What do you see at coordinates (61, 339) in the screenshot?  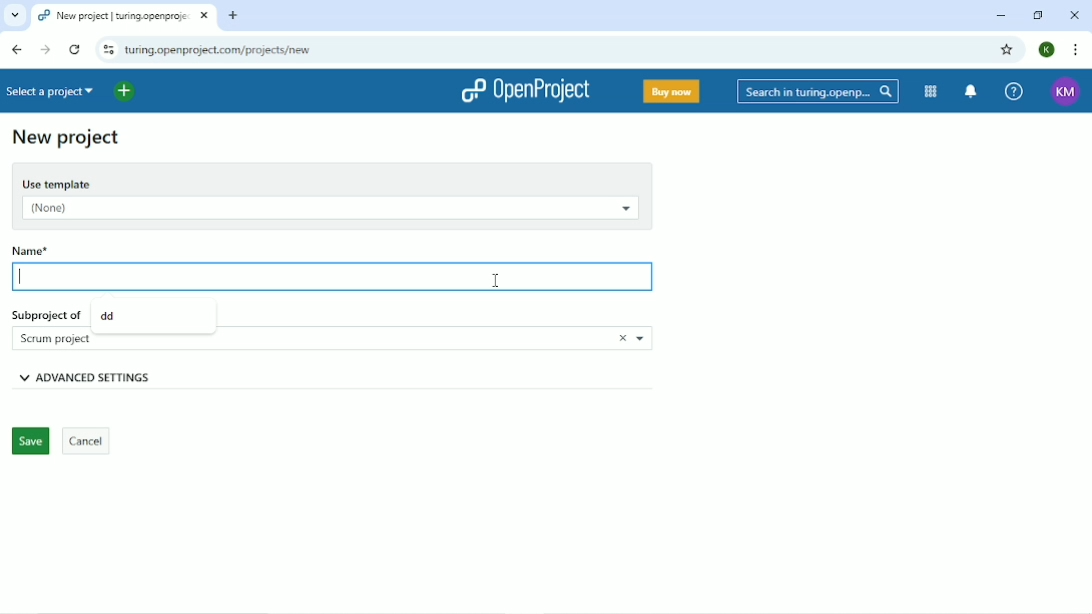 I see `Scrum project` at bounding box center [61, 339].